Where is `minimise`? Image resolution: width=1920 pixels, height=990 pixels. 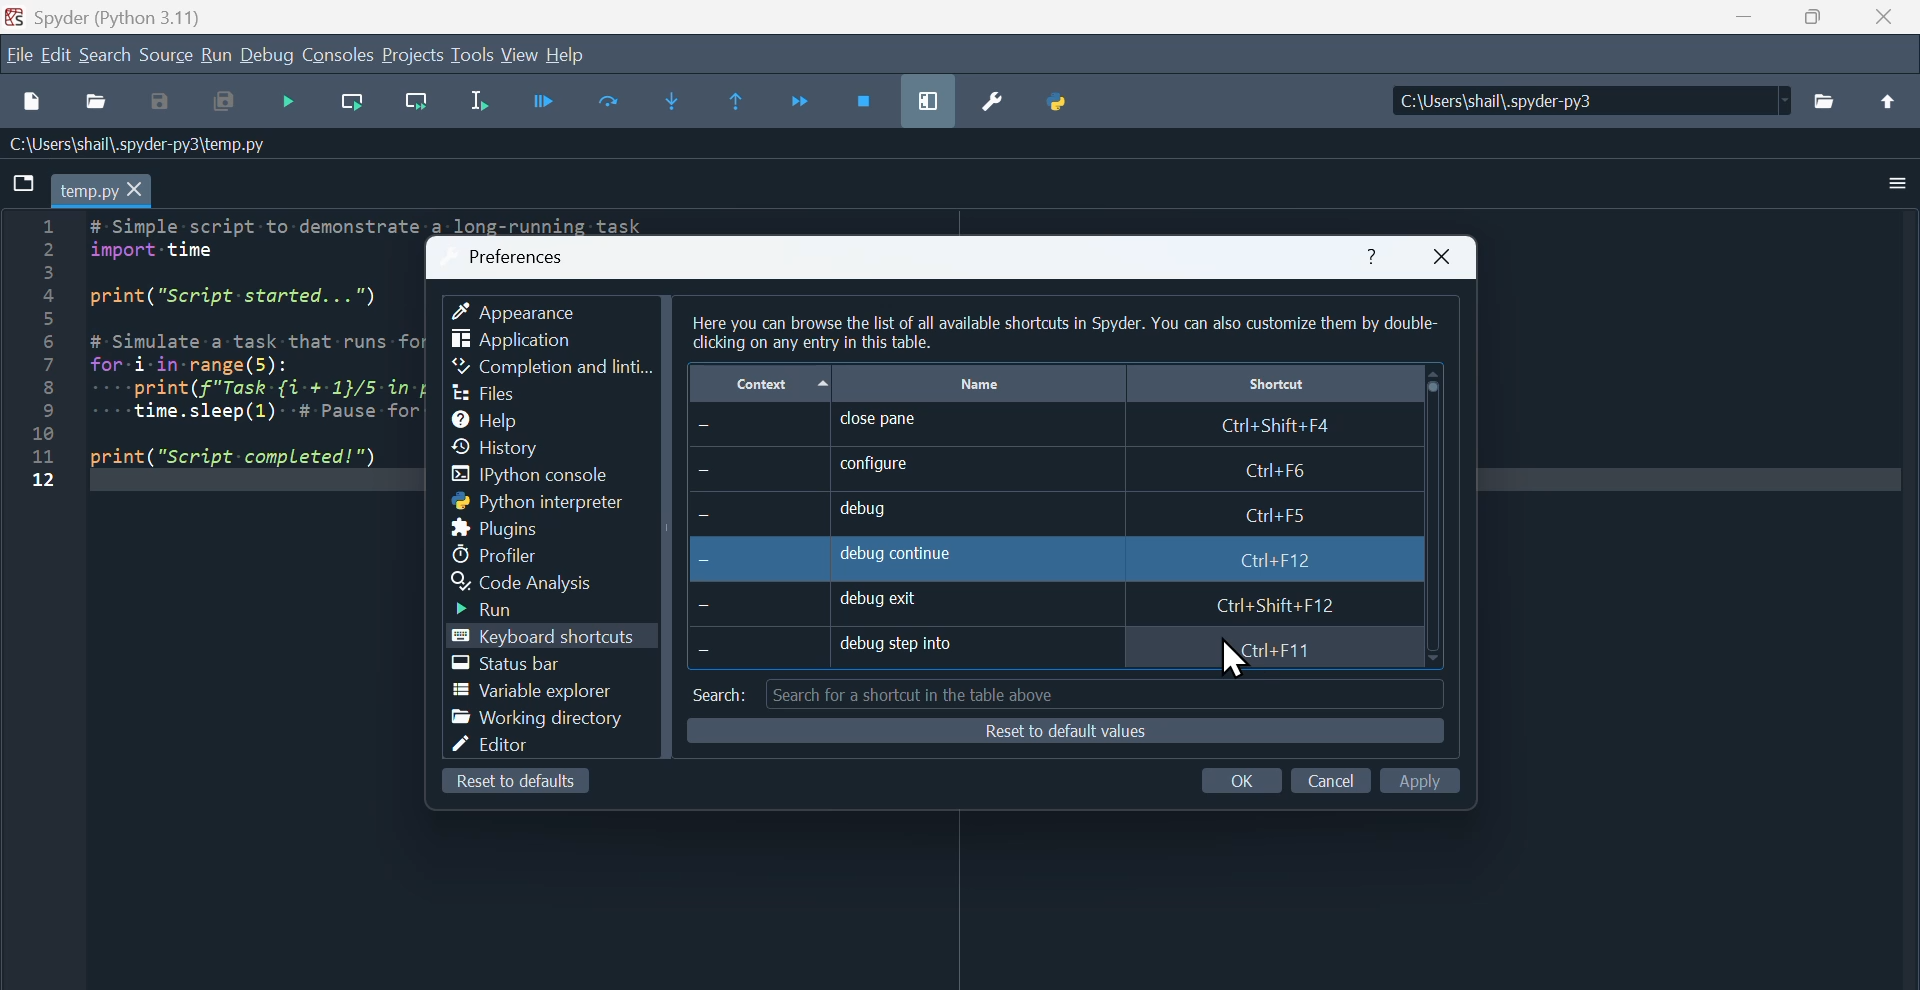
minimise is located at coordinates (1741, 21).